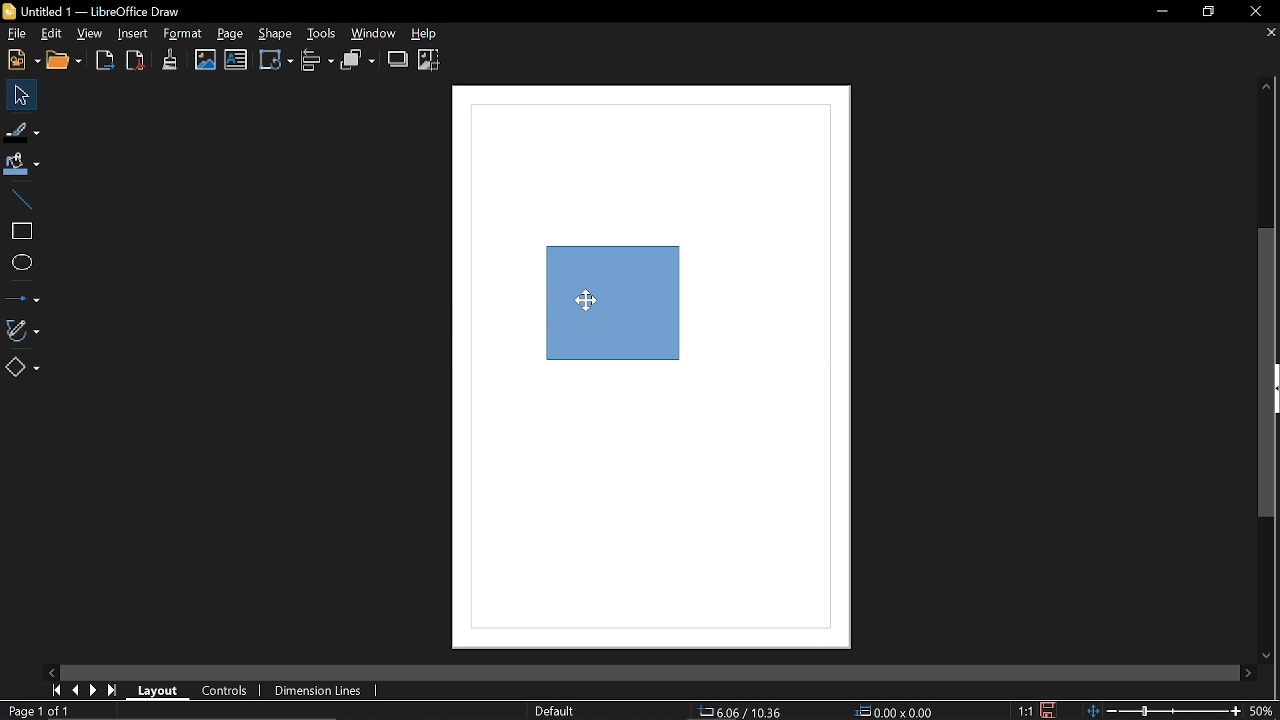 The width and height of the screenshot is (1280, 720). Describe the element at coordinates (75, 691) in the screenshot. I see `Previous page` at that location.